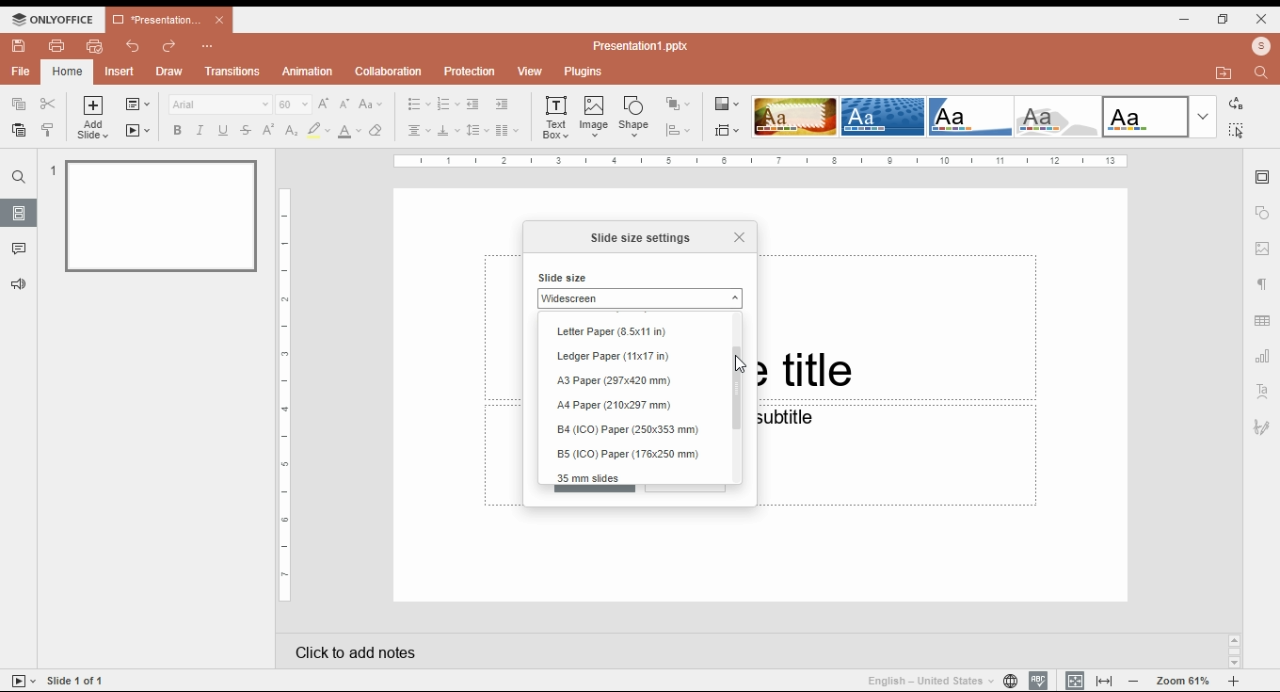 Image resolution: width=1280 pixels, height=692 pixels. Describe the element at coordinates (469, 72) in the screenshot. I see `protection` at that location.